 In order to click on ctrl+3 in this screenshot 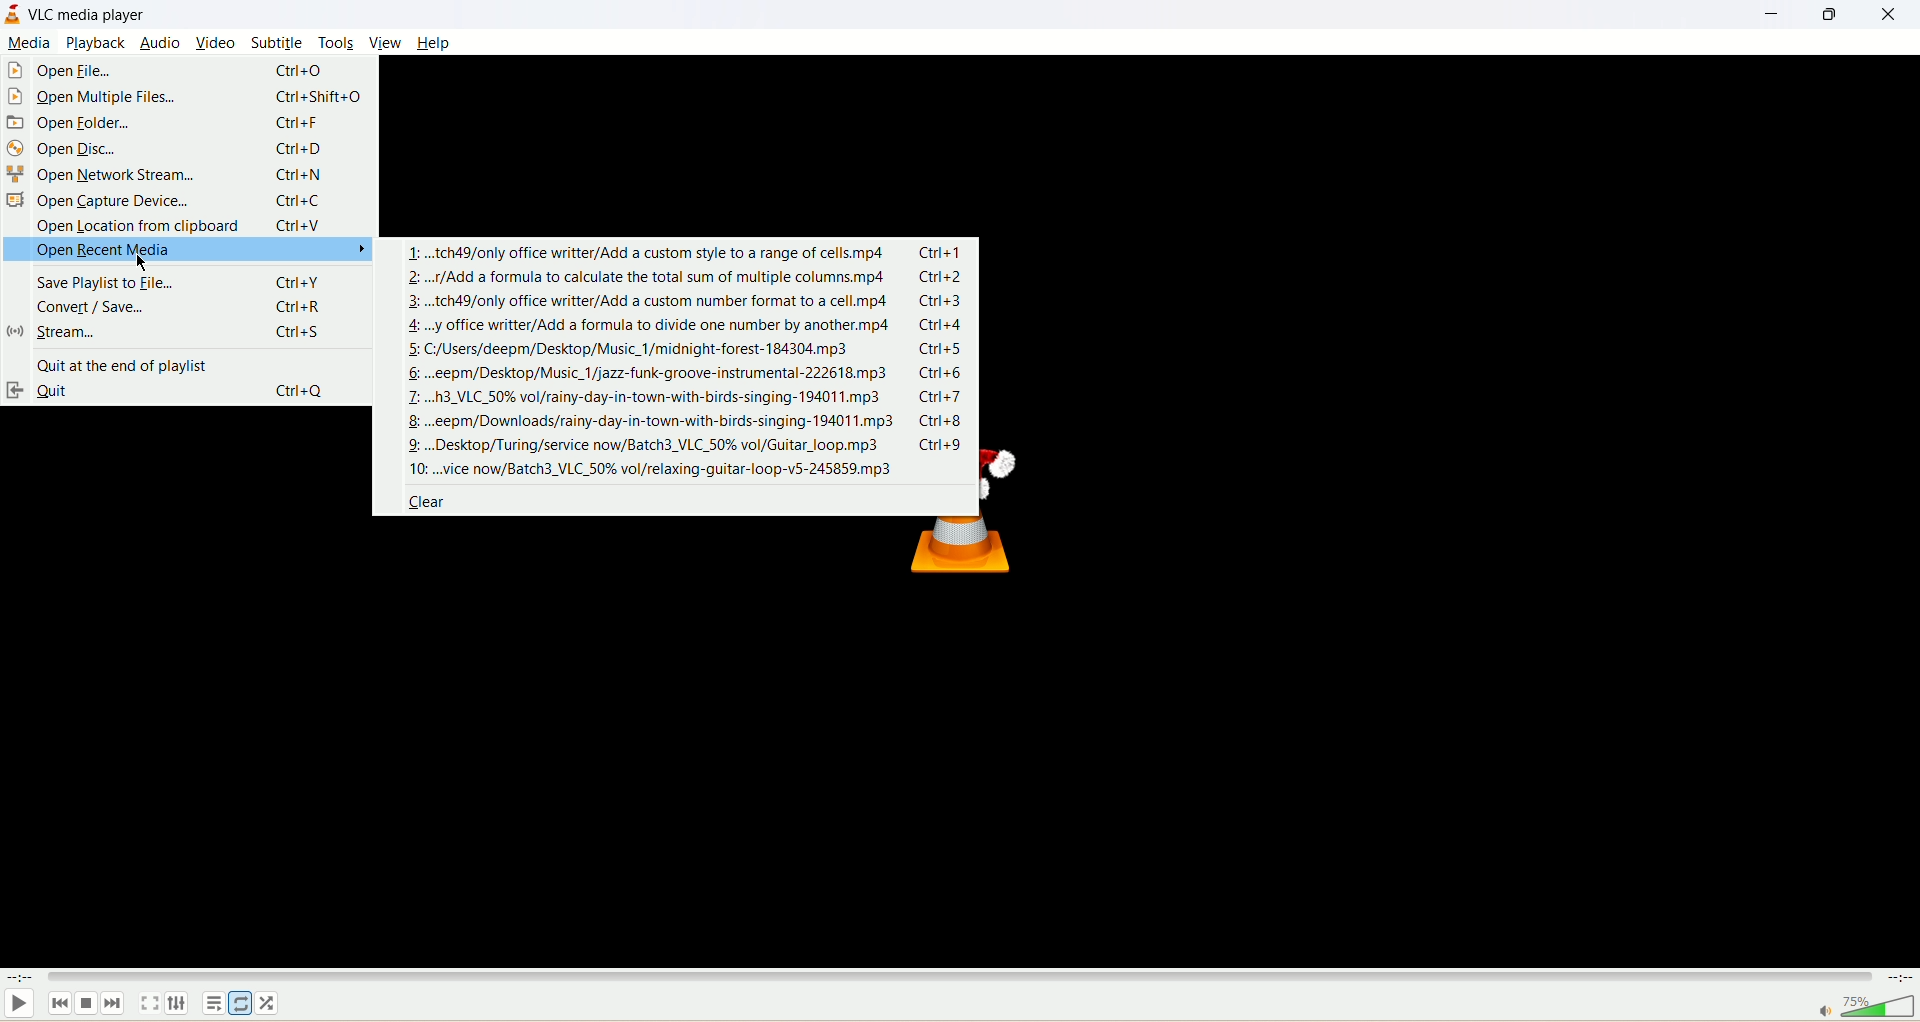, I will do `click(944, 301)`.